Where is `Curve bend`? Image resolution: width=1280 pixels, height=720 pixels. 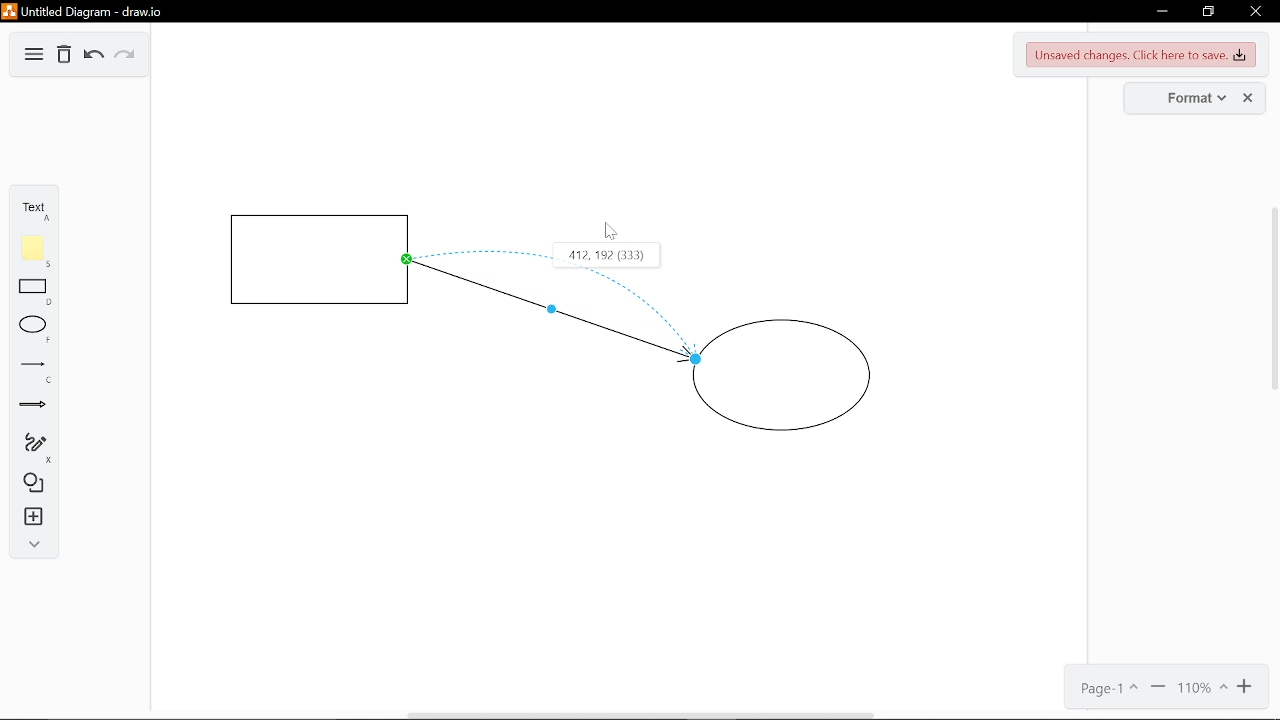
Curve bend is located at coordinates (655, 301).